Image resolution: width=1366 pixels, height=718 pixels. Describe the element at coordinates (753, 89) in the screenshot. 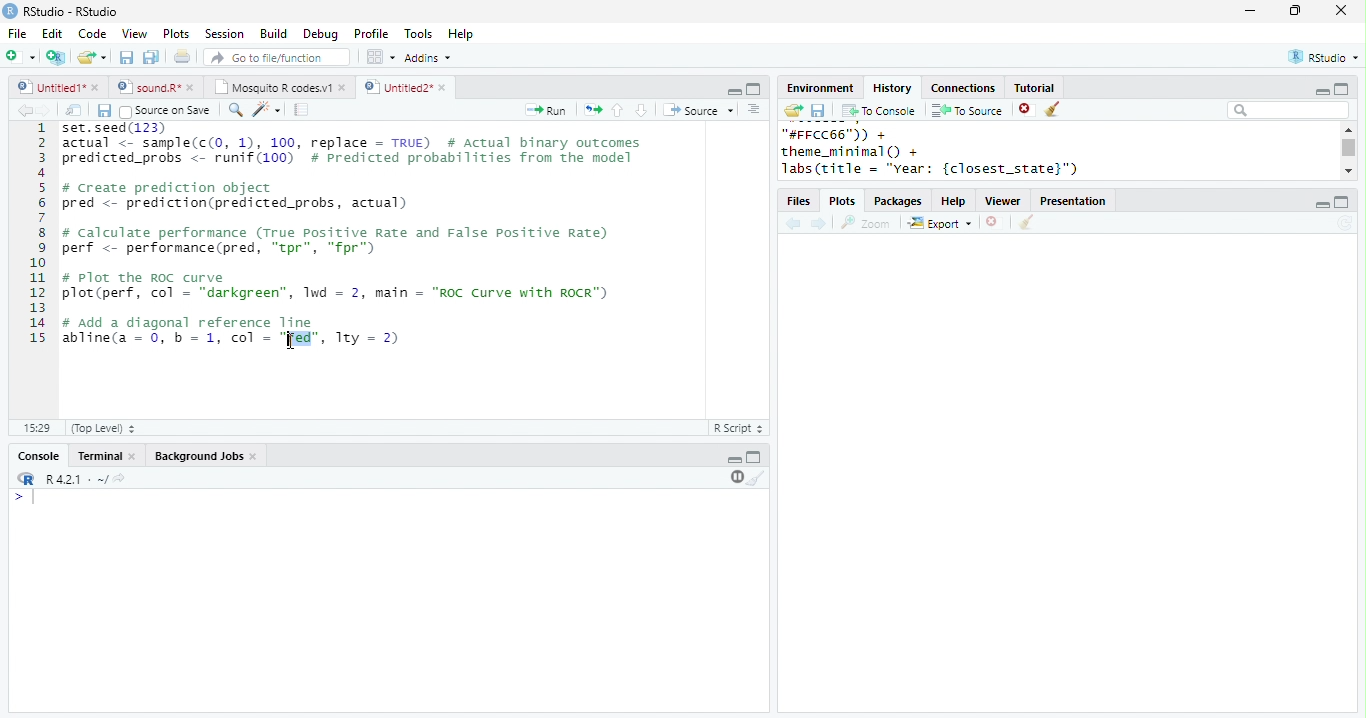

I see `maximize` at that location.